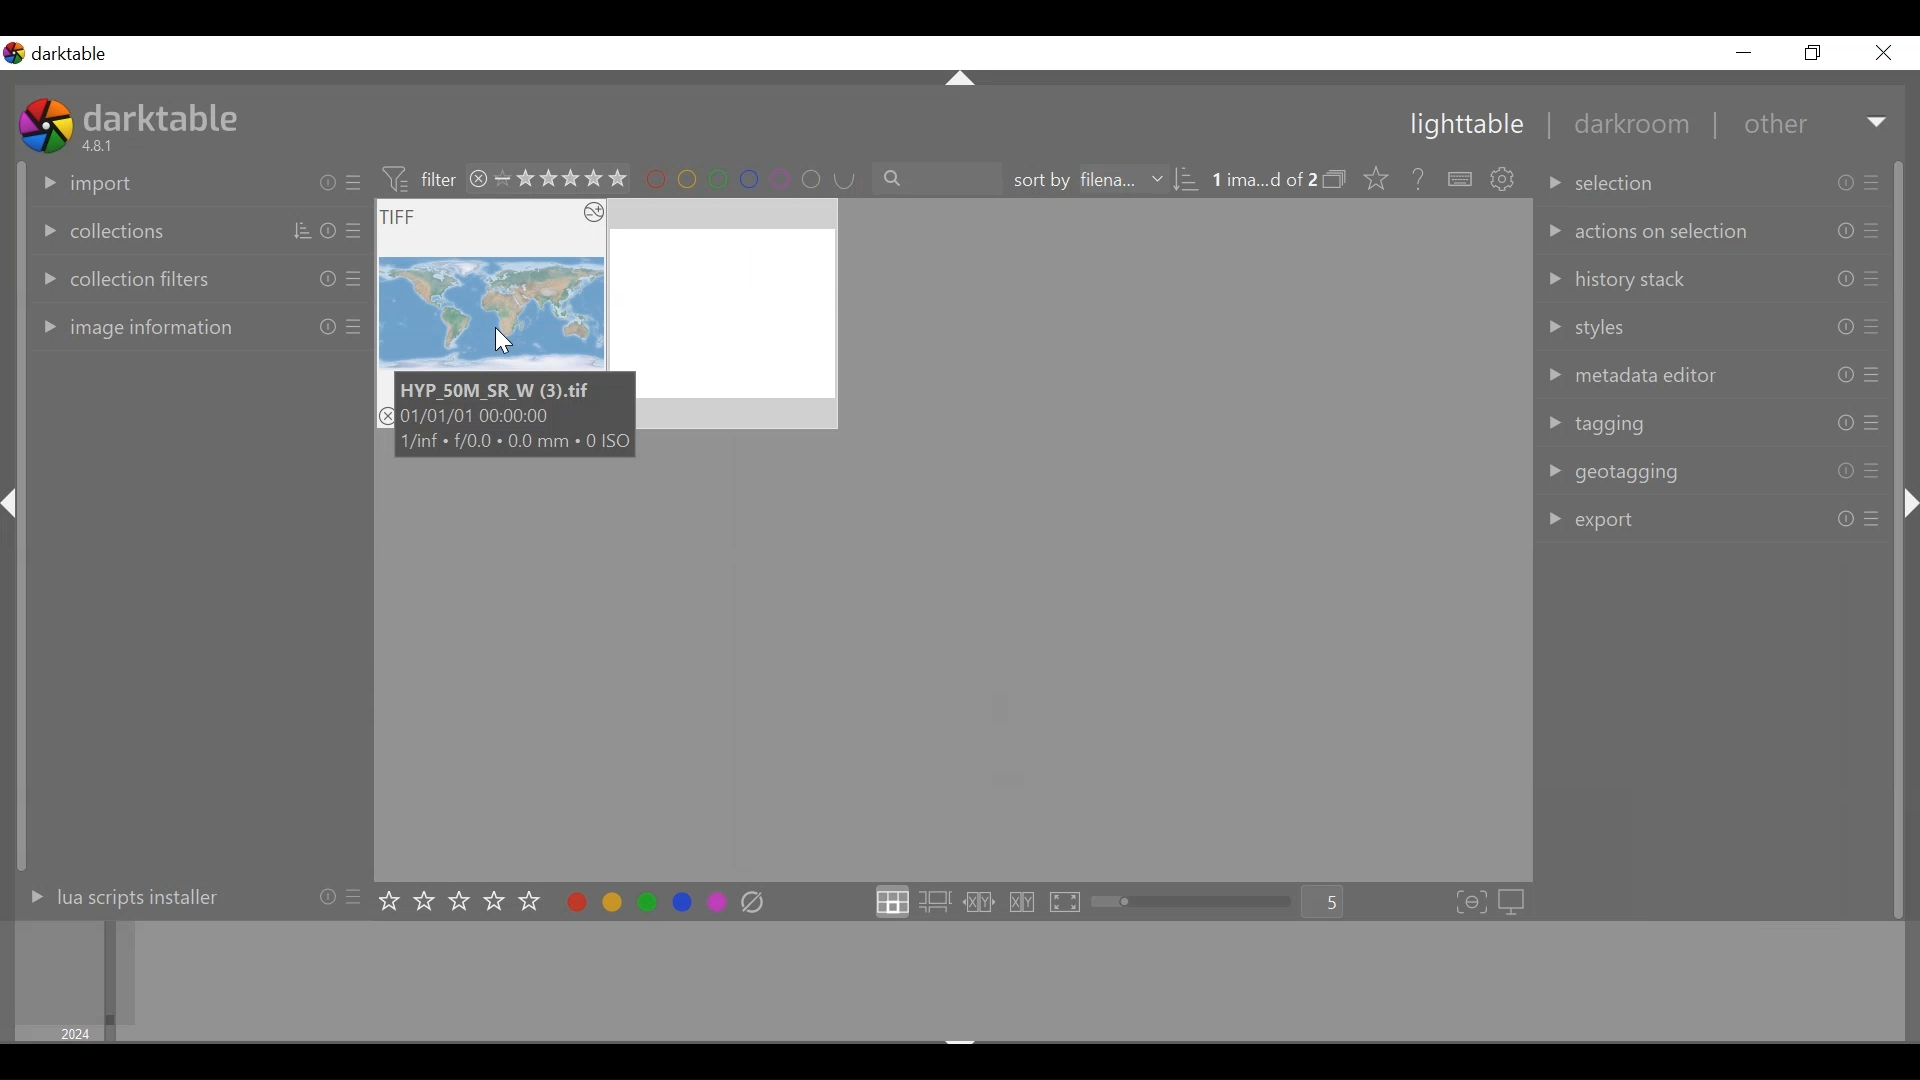 This screenshot has width=1920, height=1080. Describe the element at coordinates (27, 709) in the screenshot. I see `vertical scroll bar` at that location.